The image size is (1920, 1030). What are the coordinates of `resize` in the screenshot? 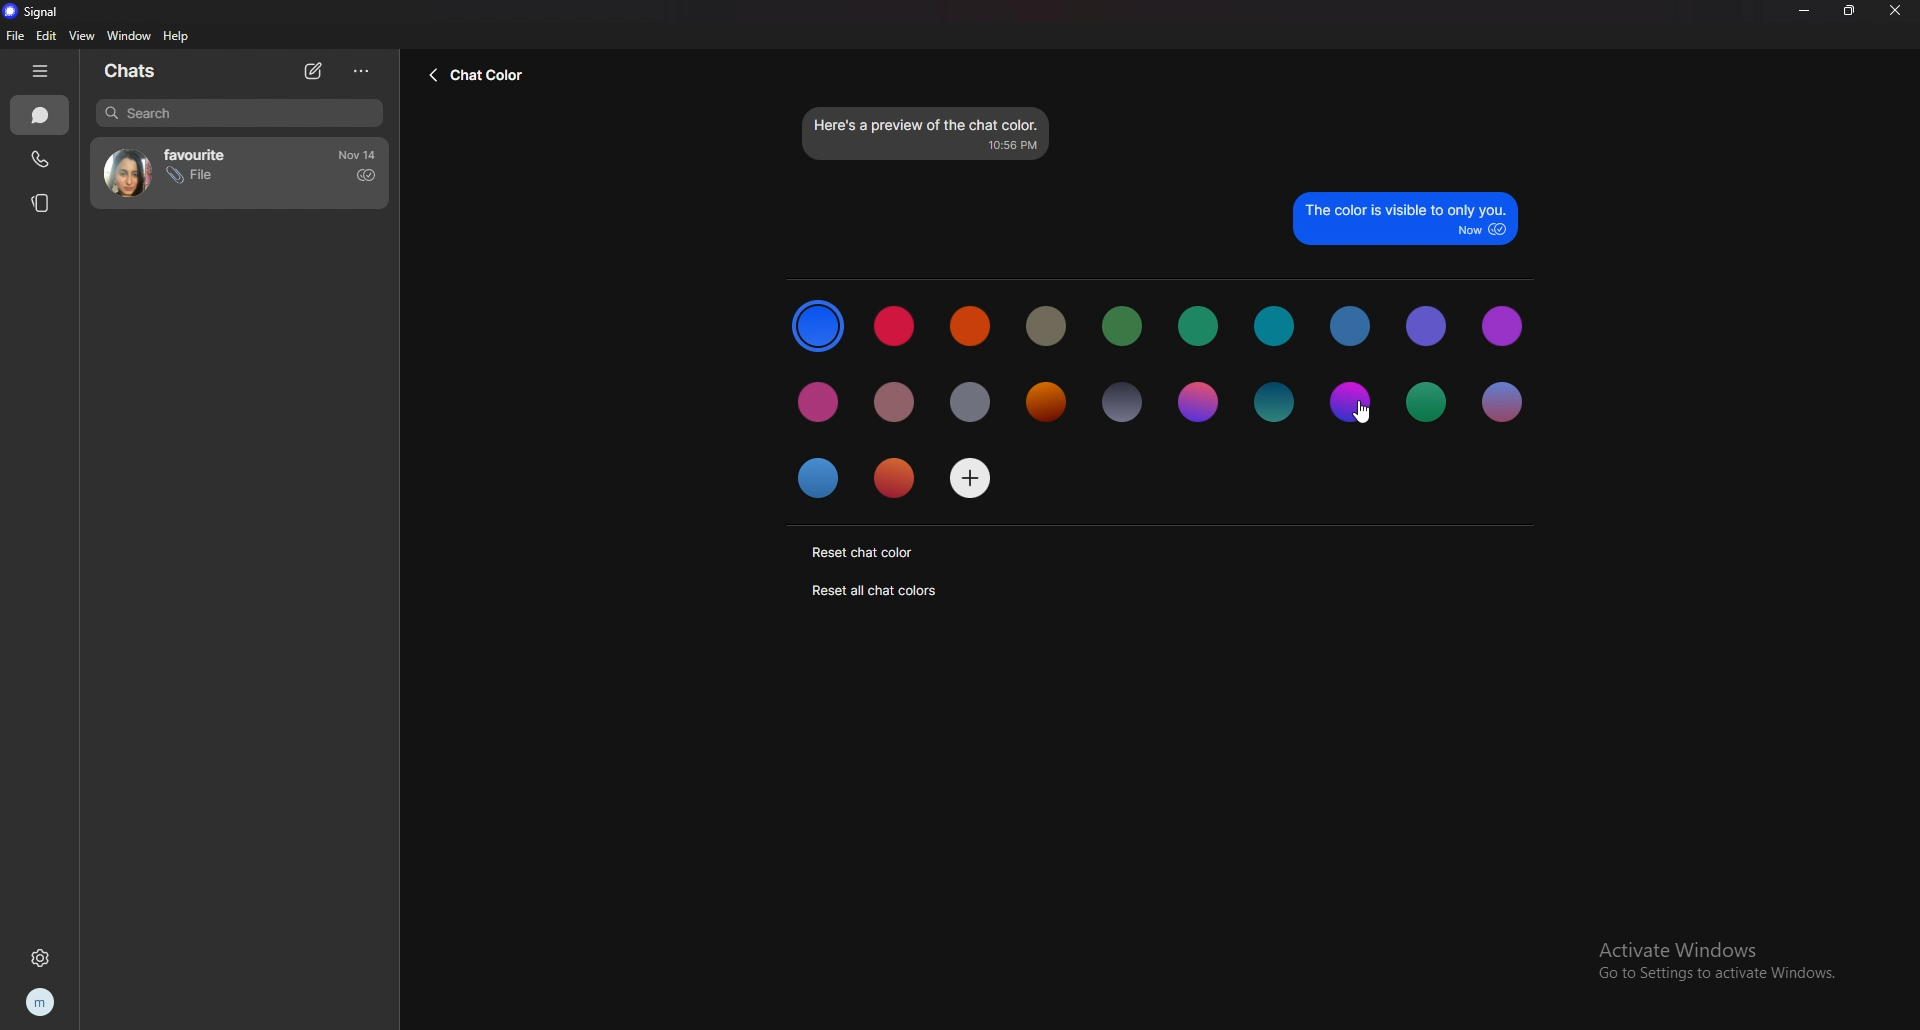 It's located at (1851, 10).